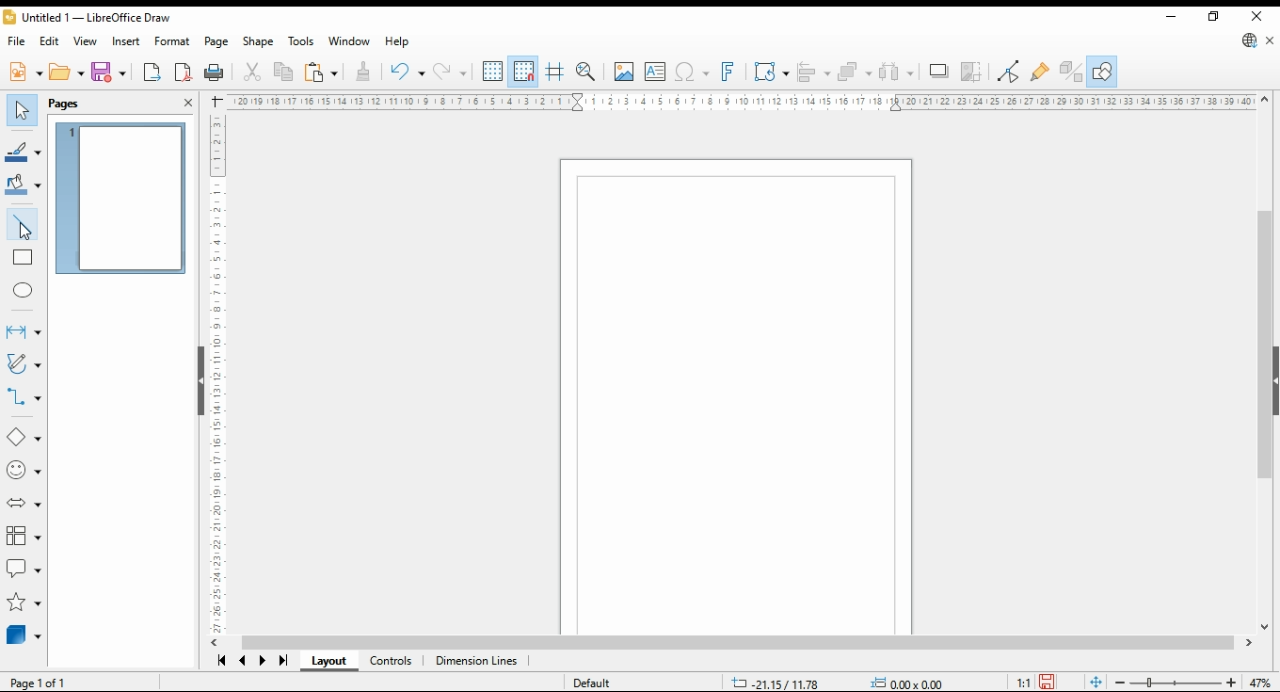 This screenshot has width=1280, height=692. What do you see at coordinates (586, 72) in the screenshot?
I see `pan and zoom` at bounding box center [586, 72].